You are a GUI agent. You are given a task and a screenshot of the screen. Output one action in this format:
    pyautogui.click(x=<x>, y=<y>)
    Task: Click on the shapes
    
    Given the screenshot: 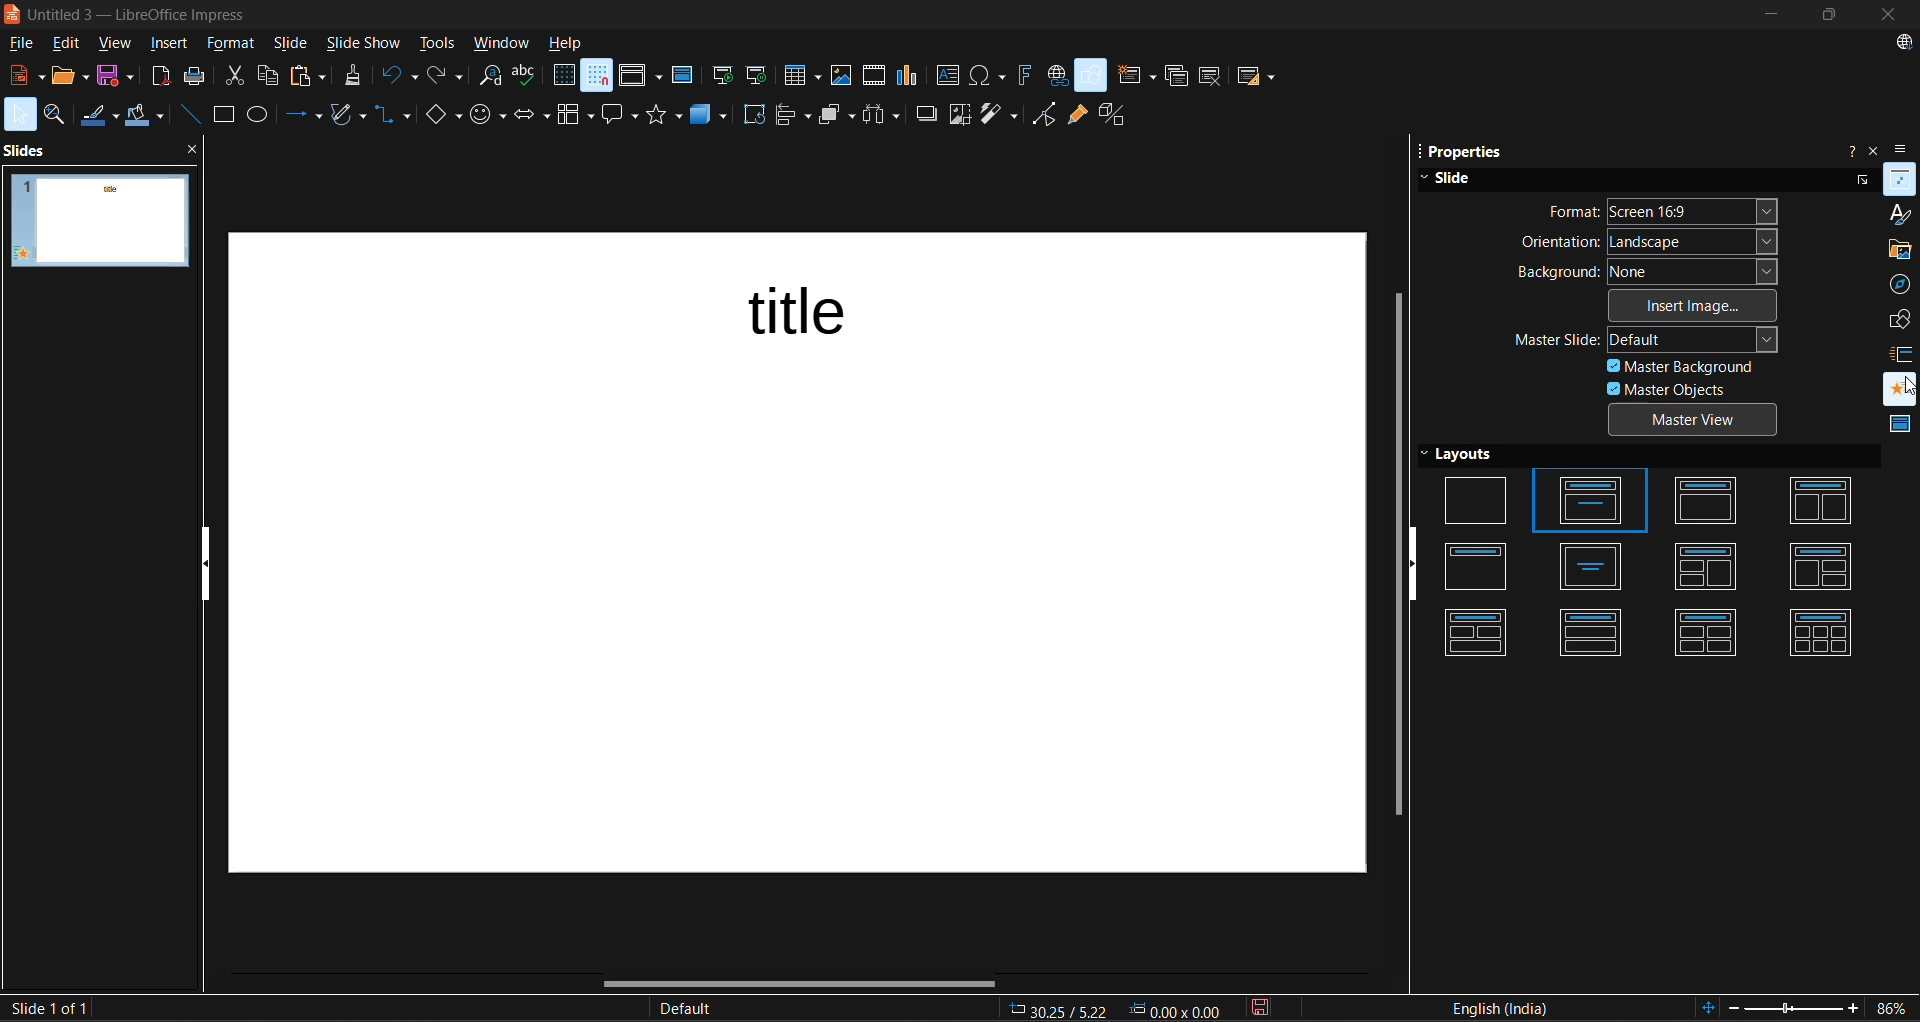 What is the action you would take?
    pyautogui.click(x=1902, y=319)
    